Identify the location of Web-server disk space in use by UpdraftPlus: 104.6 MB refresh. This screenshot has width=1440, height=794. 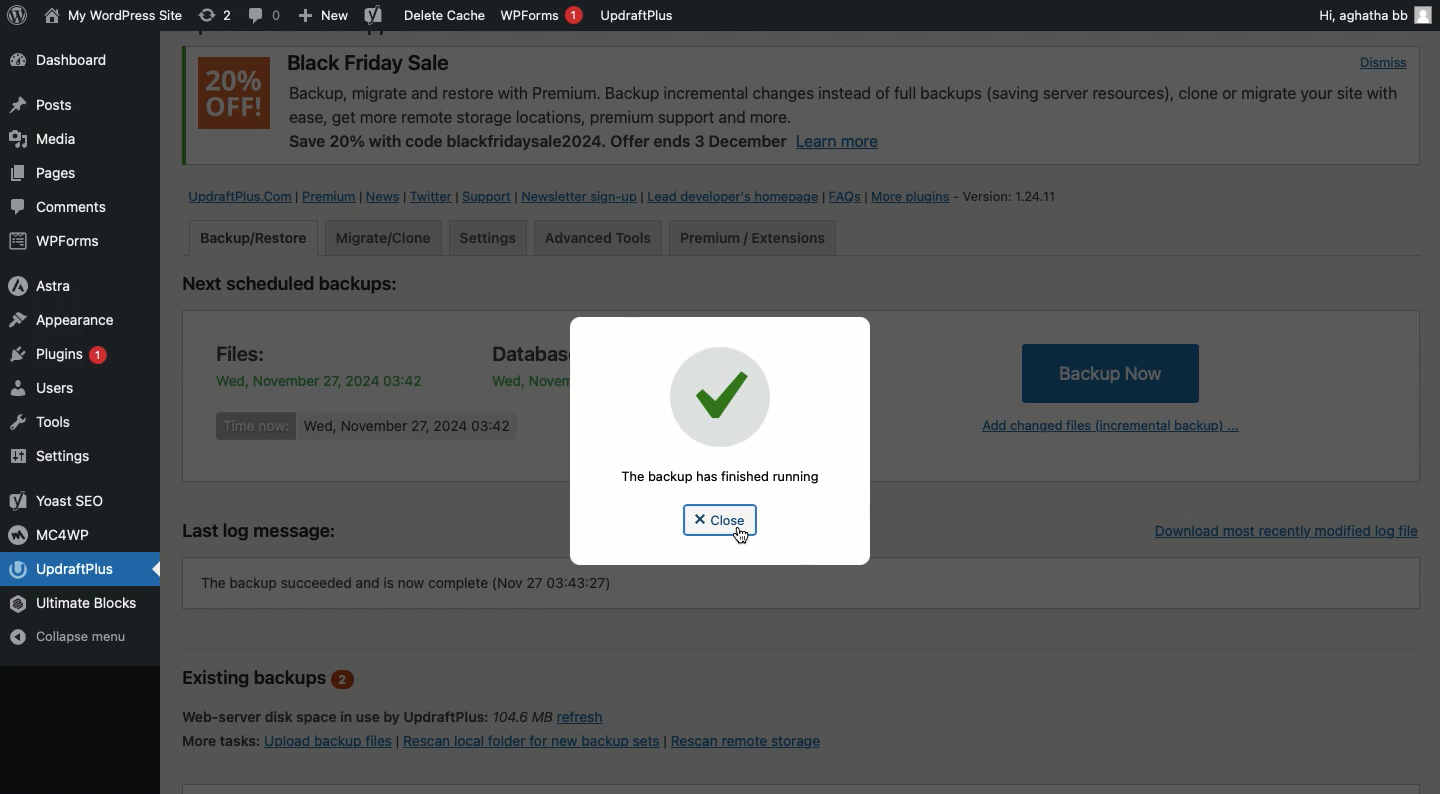
(412, 715).